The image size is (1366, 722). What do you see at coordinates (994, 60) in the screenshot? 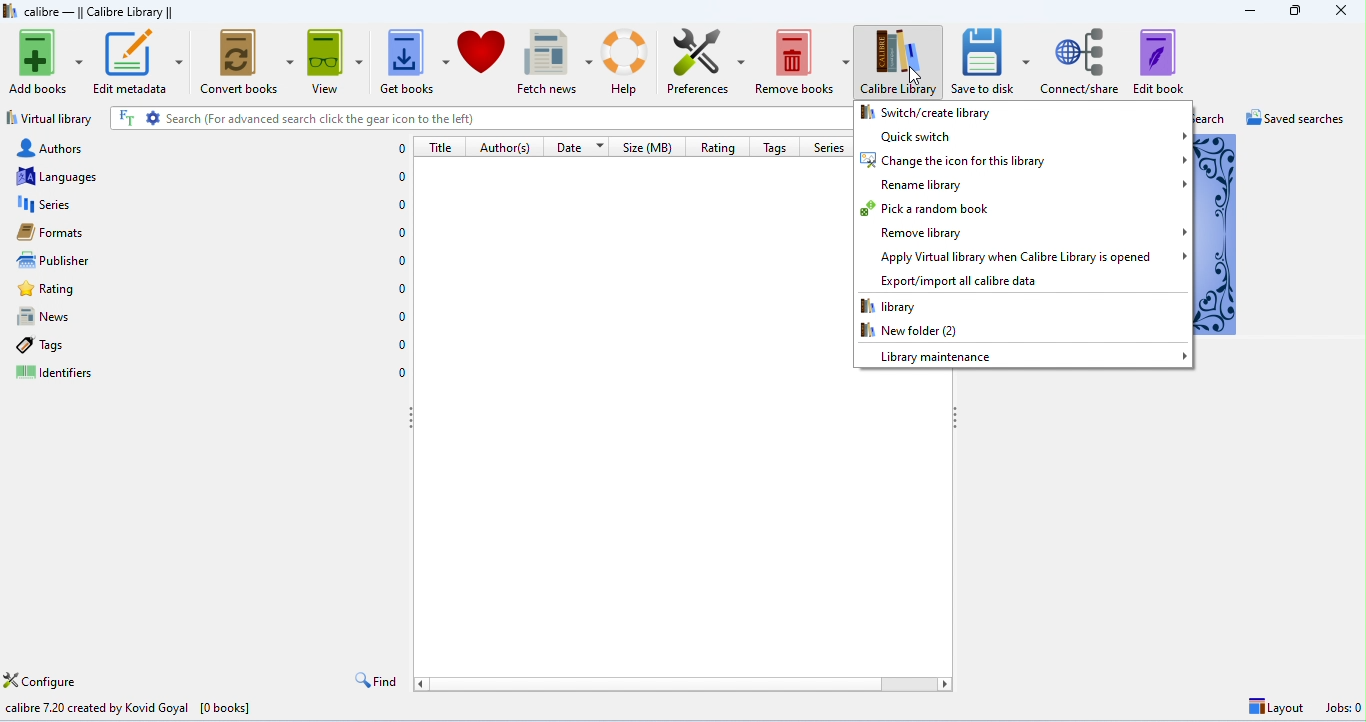
I see `save to disk` at bounding box center [994, 60].